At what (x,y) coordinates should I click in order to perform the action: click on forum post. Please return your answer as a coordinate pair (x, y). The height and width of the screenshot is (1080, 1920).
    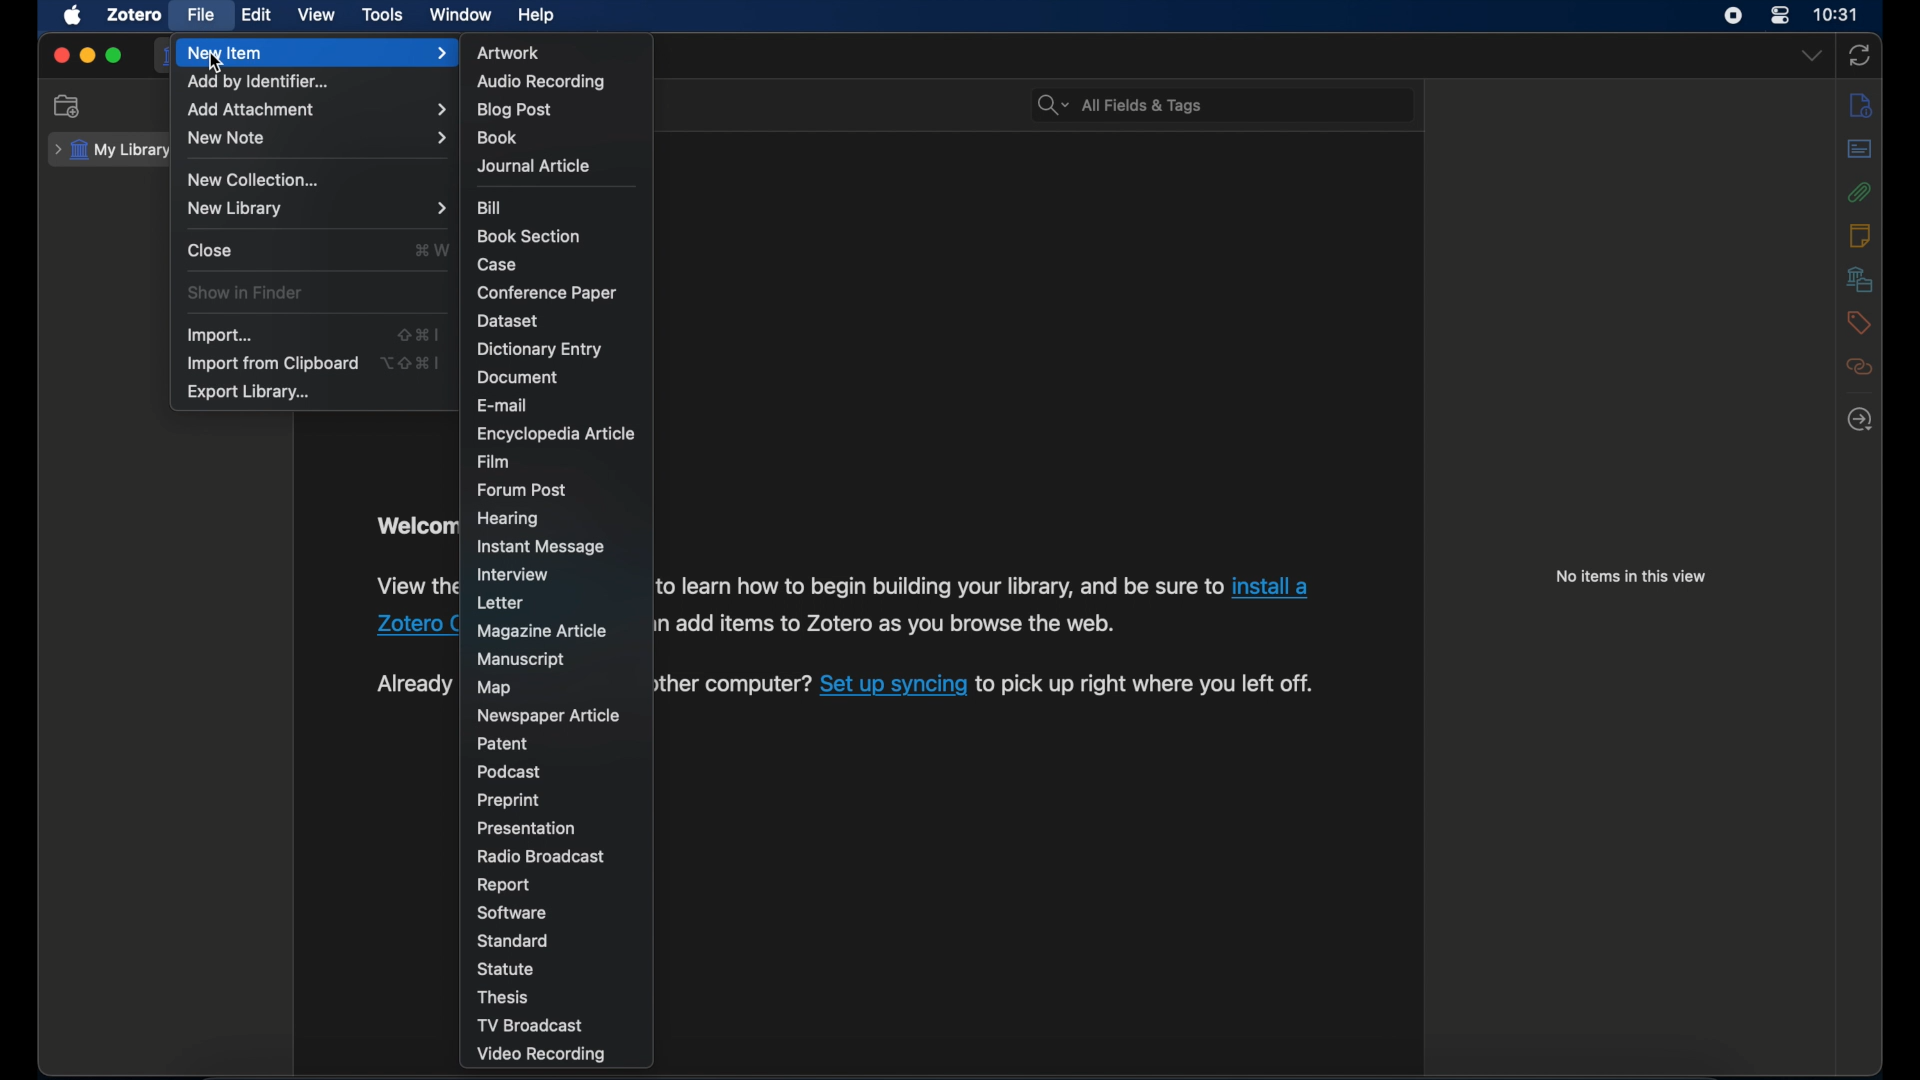
    Looking at the image, I should click on (522, 490).